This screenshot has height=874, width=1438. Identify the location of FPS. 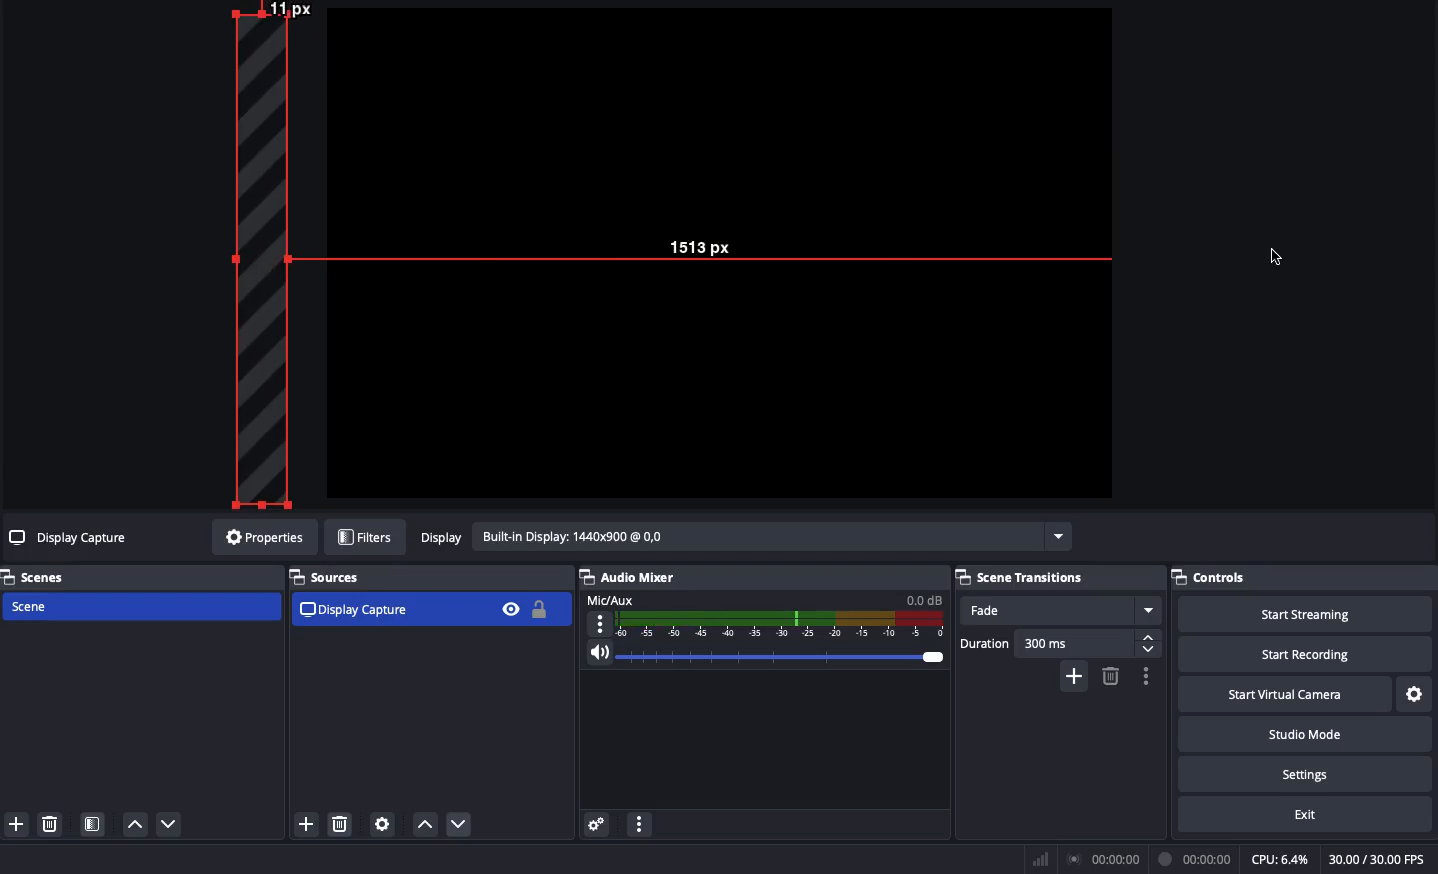
(1383, 859).